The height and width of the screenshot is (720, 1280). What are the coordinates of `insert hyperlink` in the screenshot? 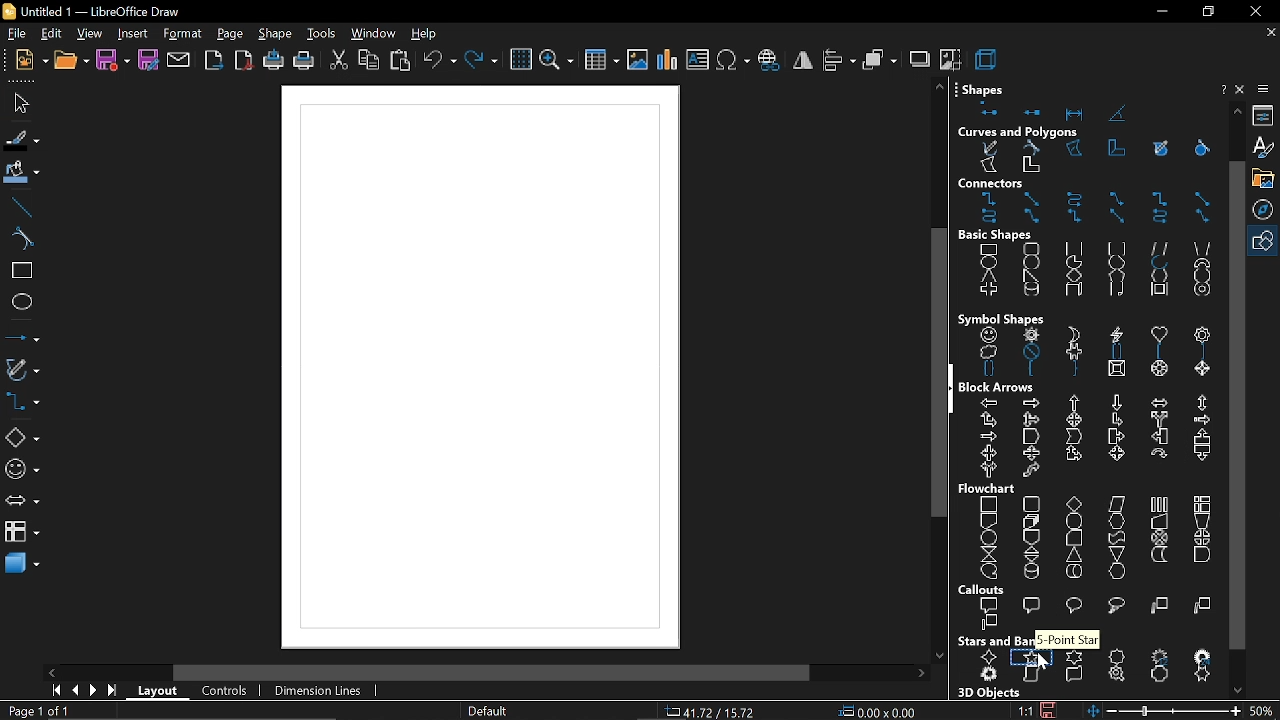 It's located at (770, 61).